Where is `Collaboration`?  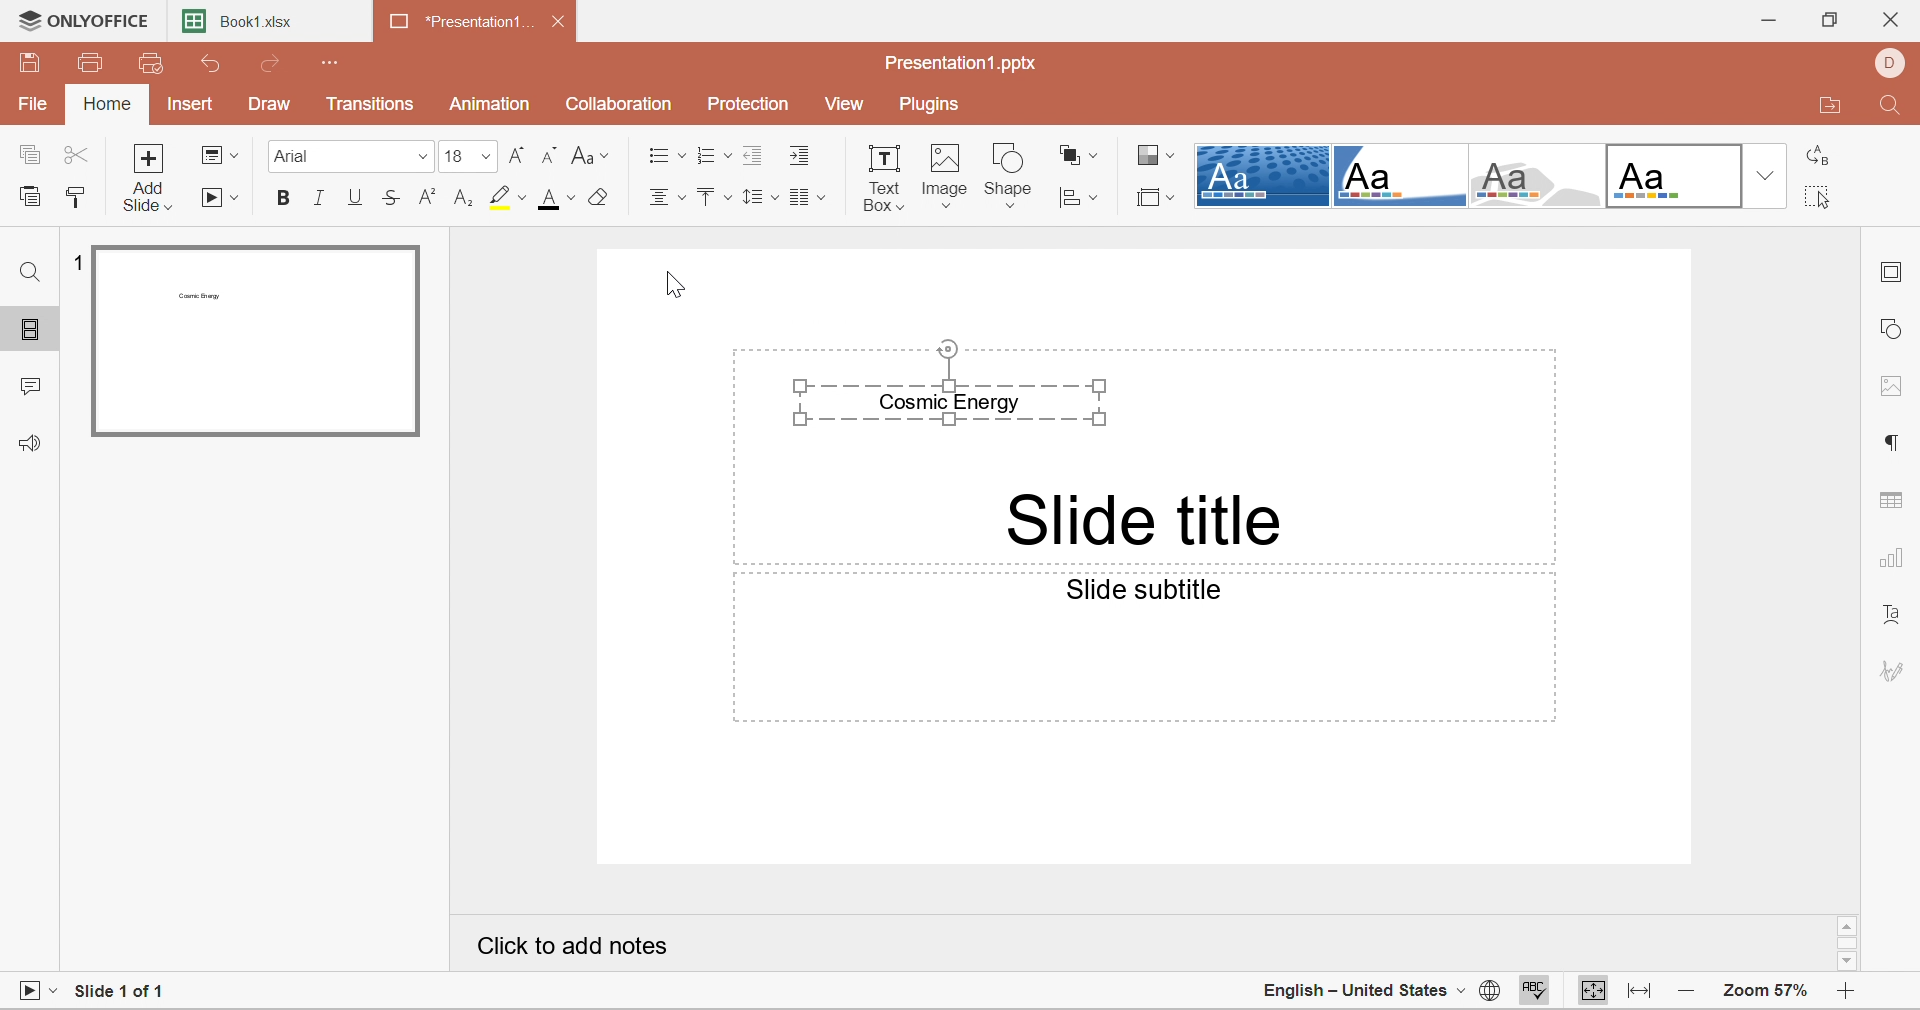 Collaboration is located at coordinates (621, 105).